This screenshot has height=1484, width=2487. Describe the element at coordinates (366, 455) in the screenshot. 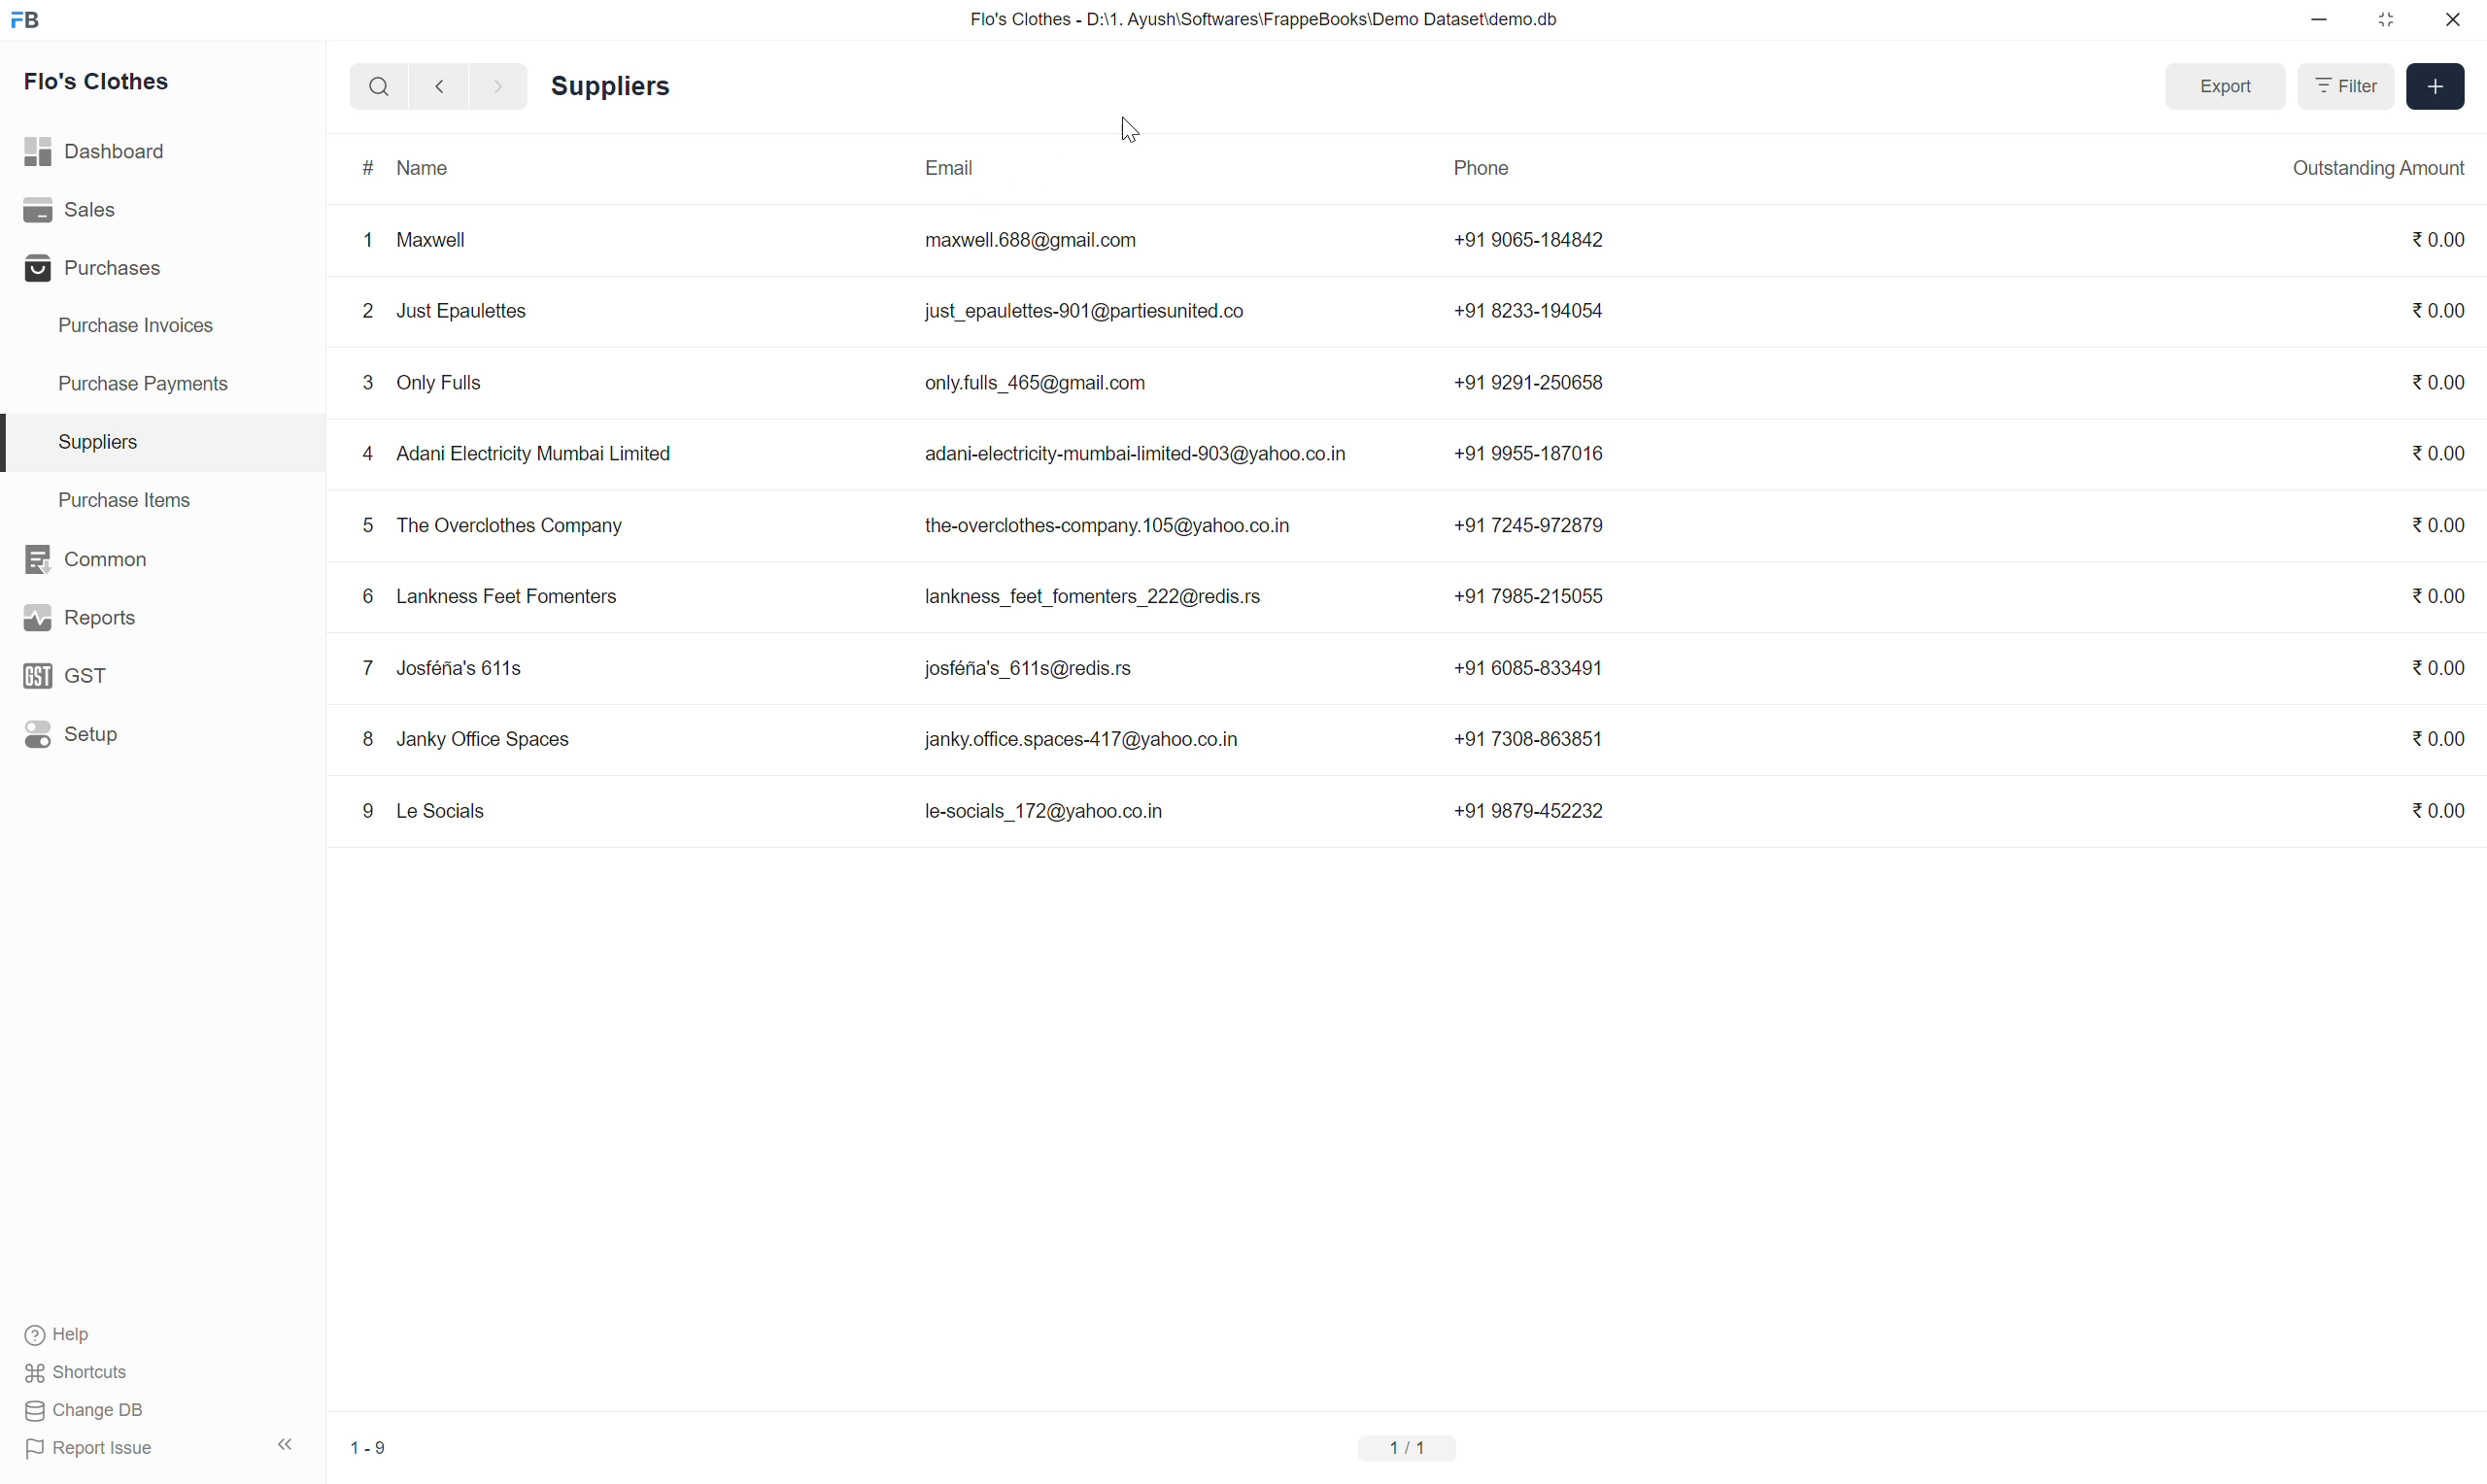

I see `4` at that location.